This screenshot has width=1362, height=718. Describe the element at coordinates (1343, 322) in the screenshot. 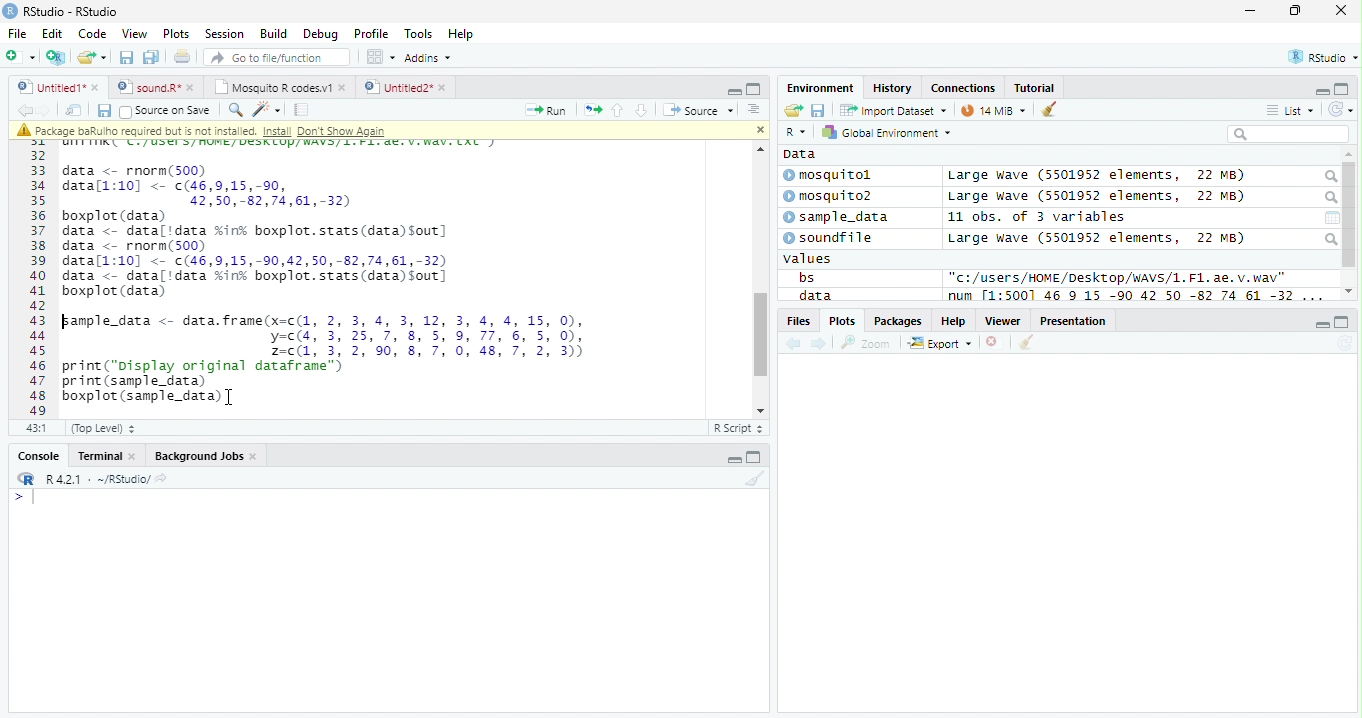

I see `full screen` at that location.